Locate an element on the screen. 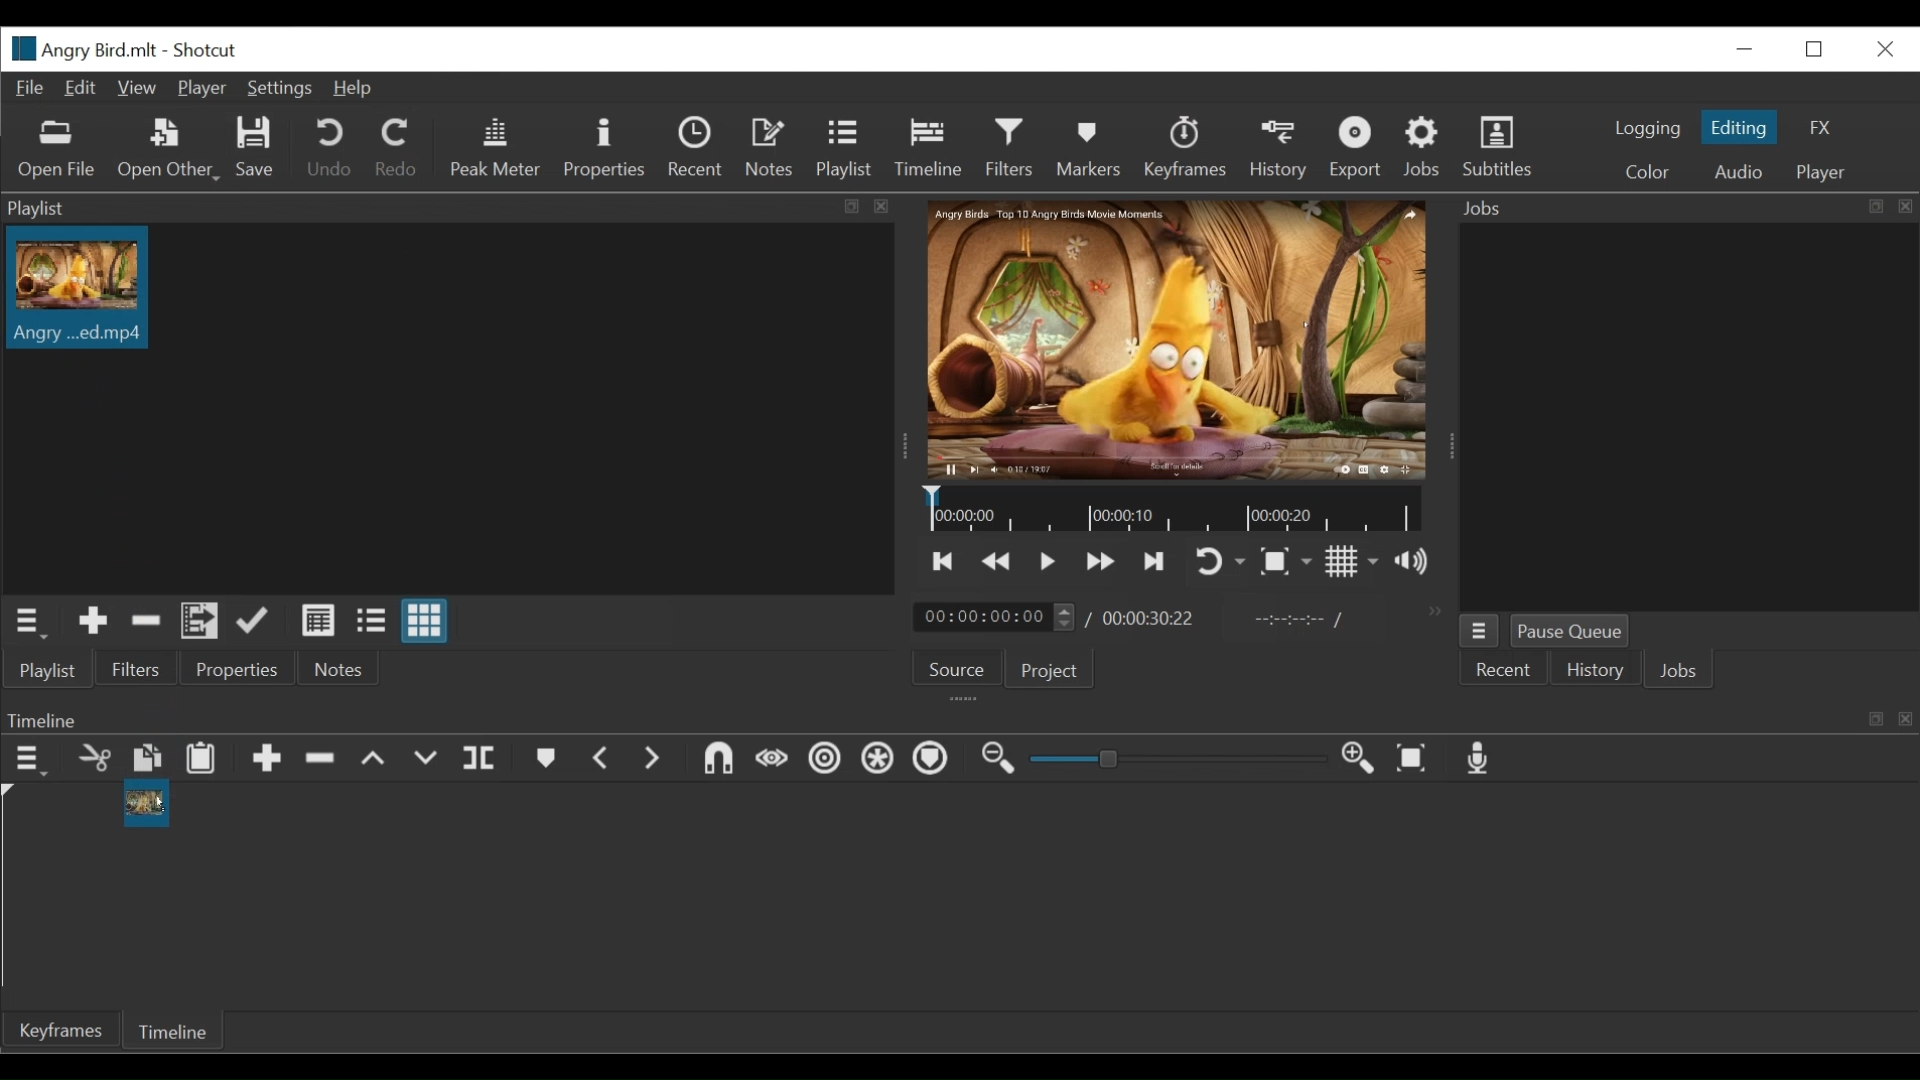  Playlist is located at coordinates (47, 671).